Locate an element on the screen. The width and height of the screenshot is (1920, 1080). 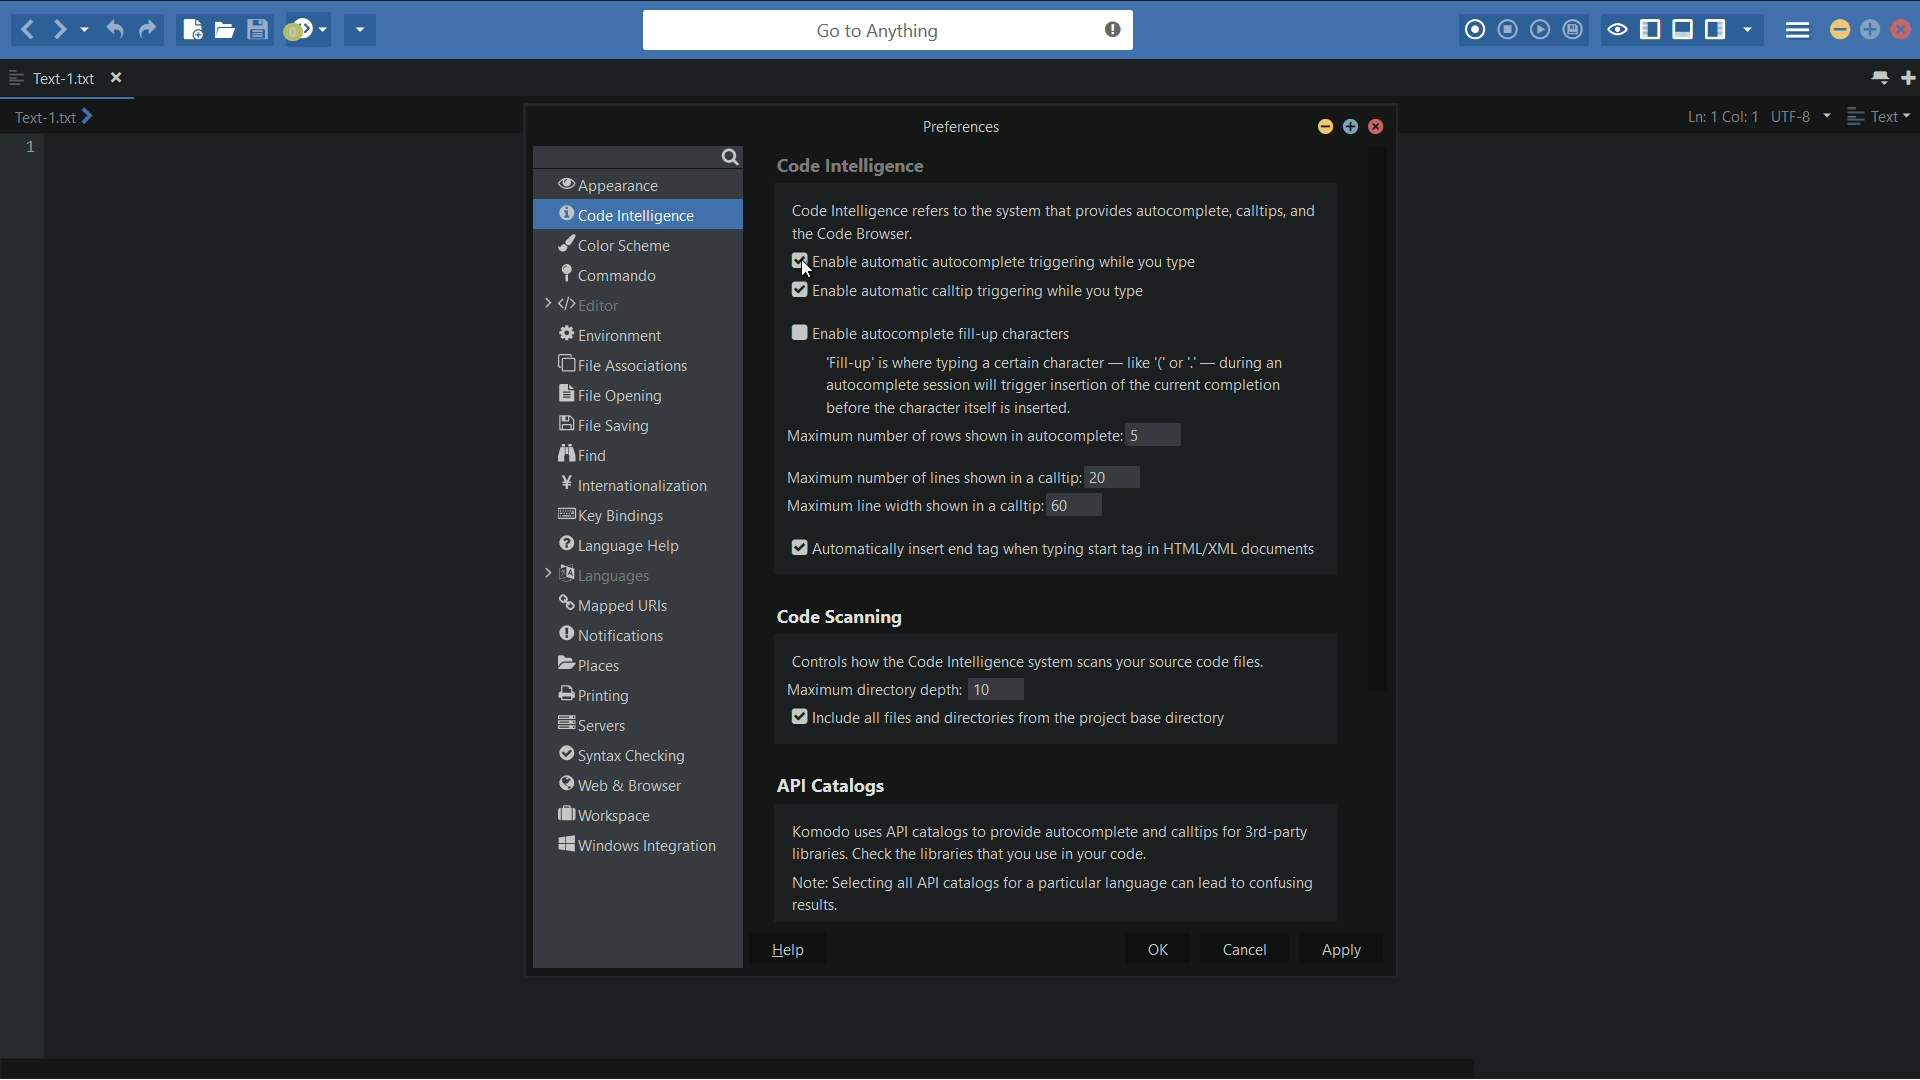
enable automatic calltip triggering while you type is located at coordinates (967, 292).